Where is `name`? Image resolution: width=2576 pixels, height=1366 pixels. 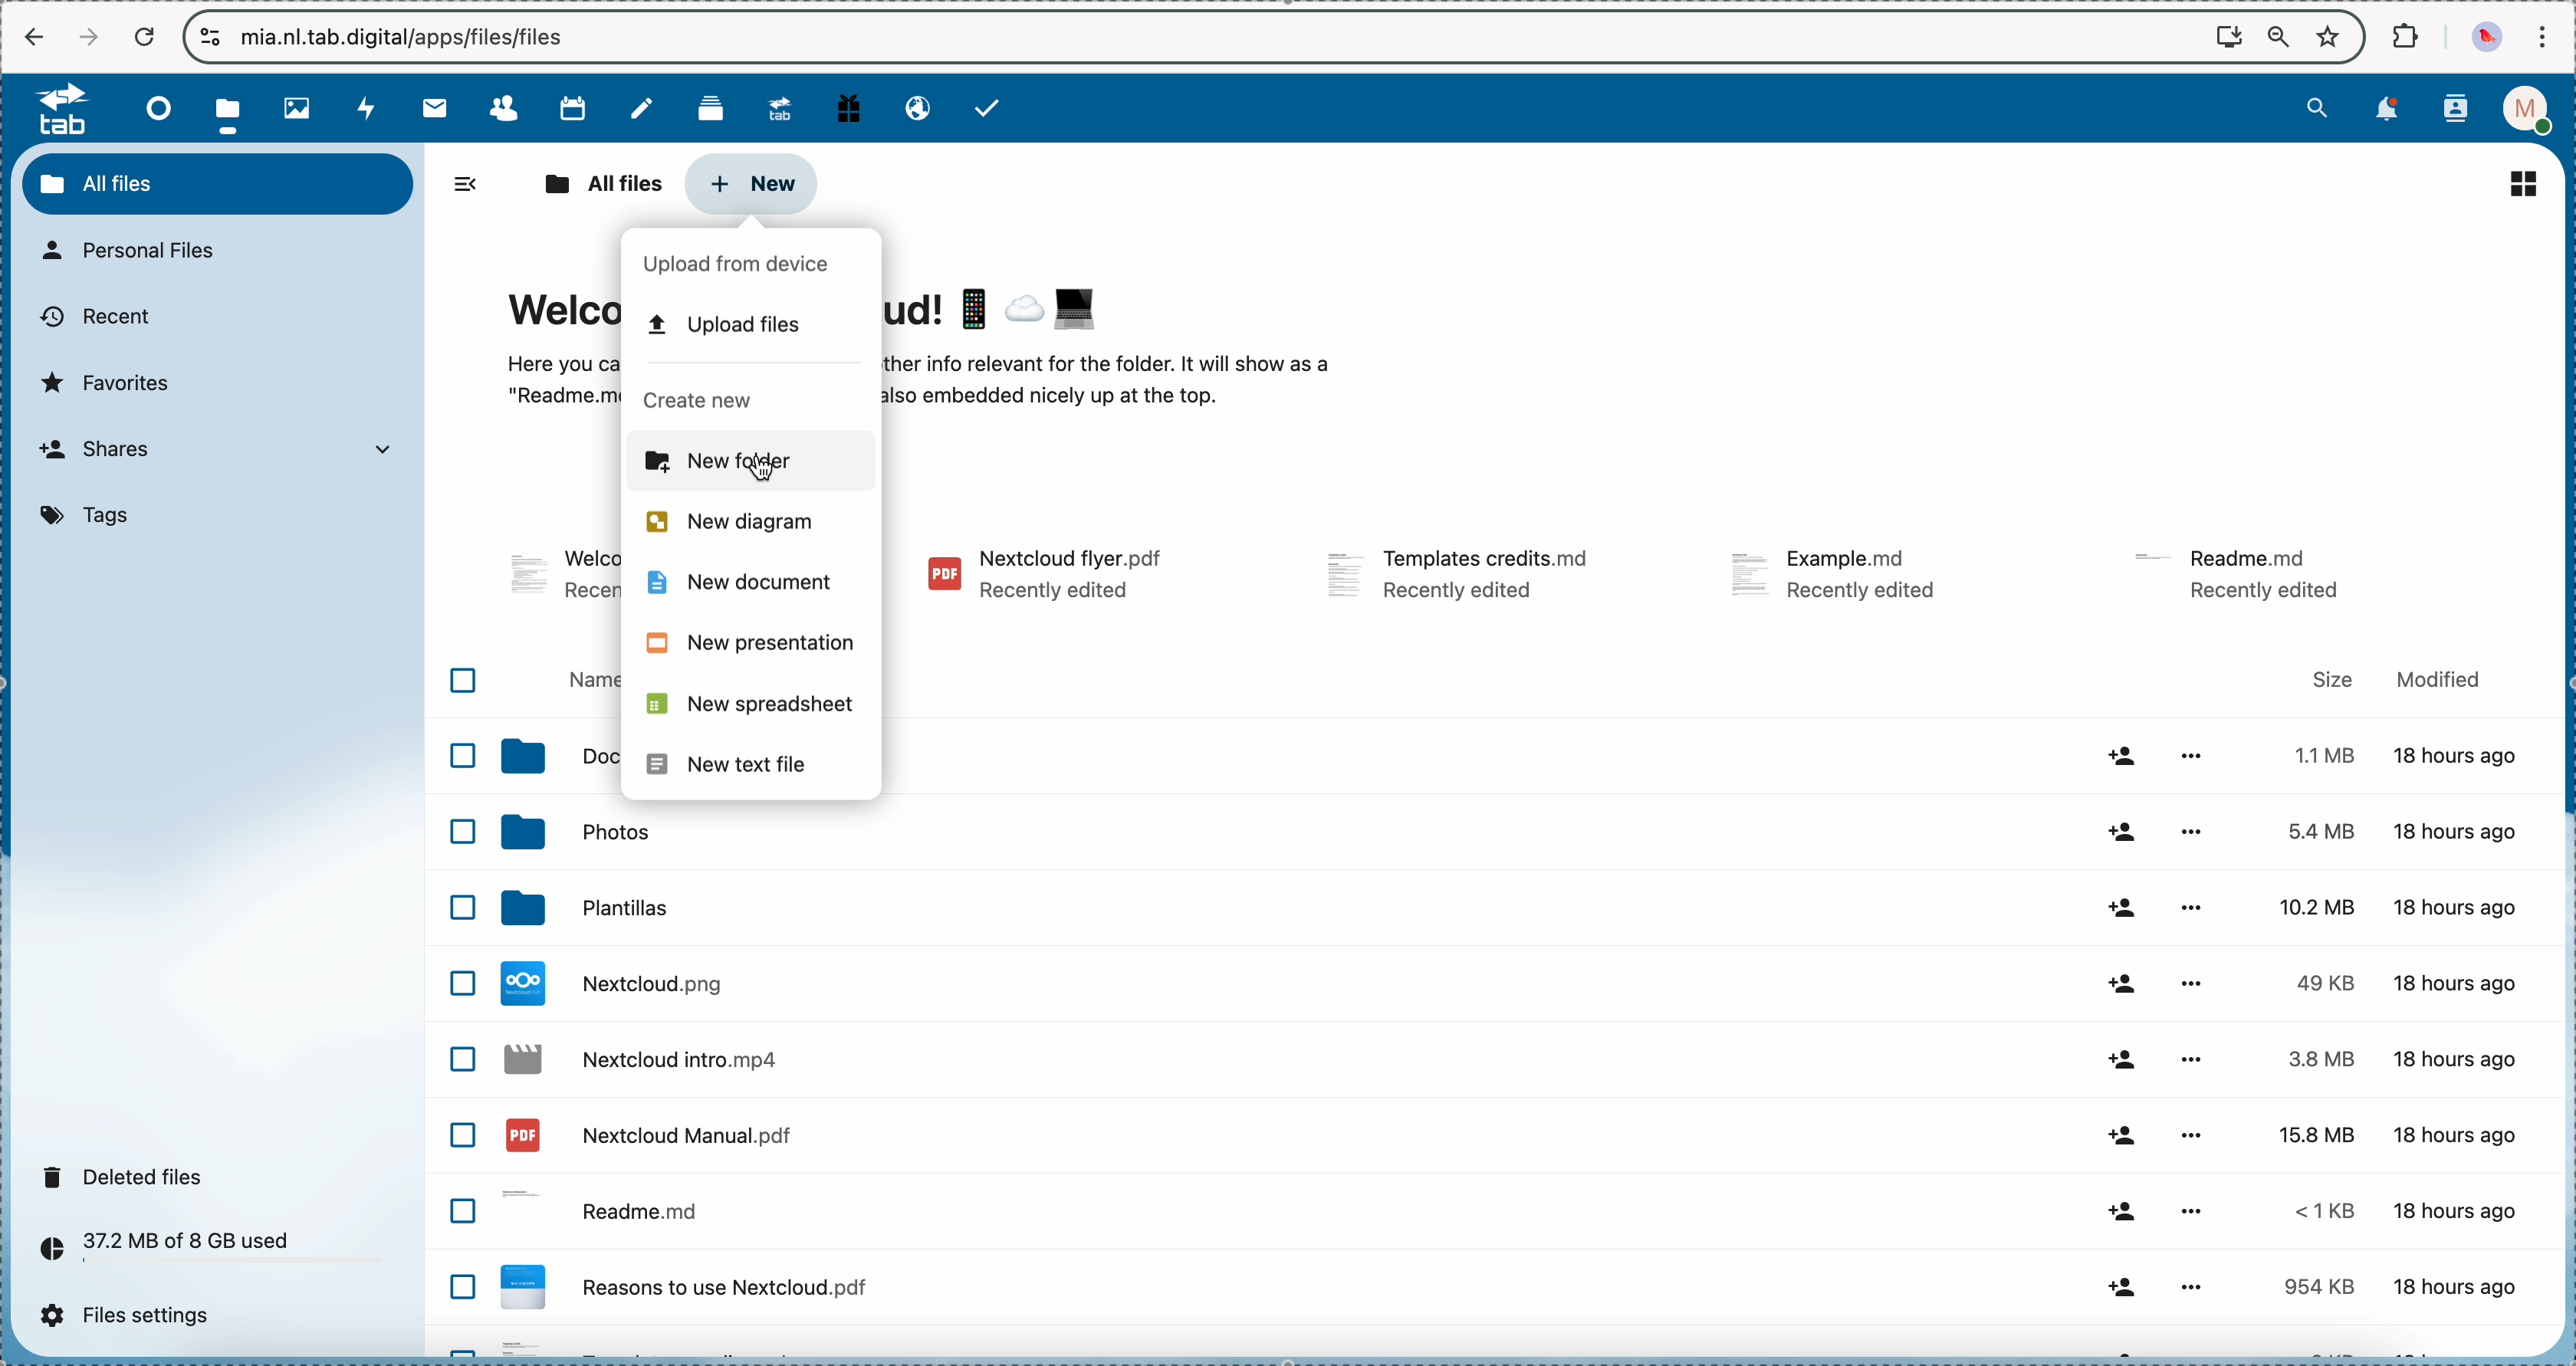 name is located at coordinates (588, 683).